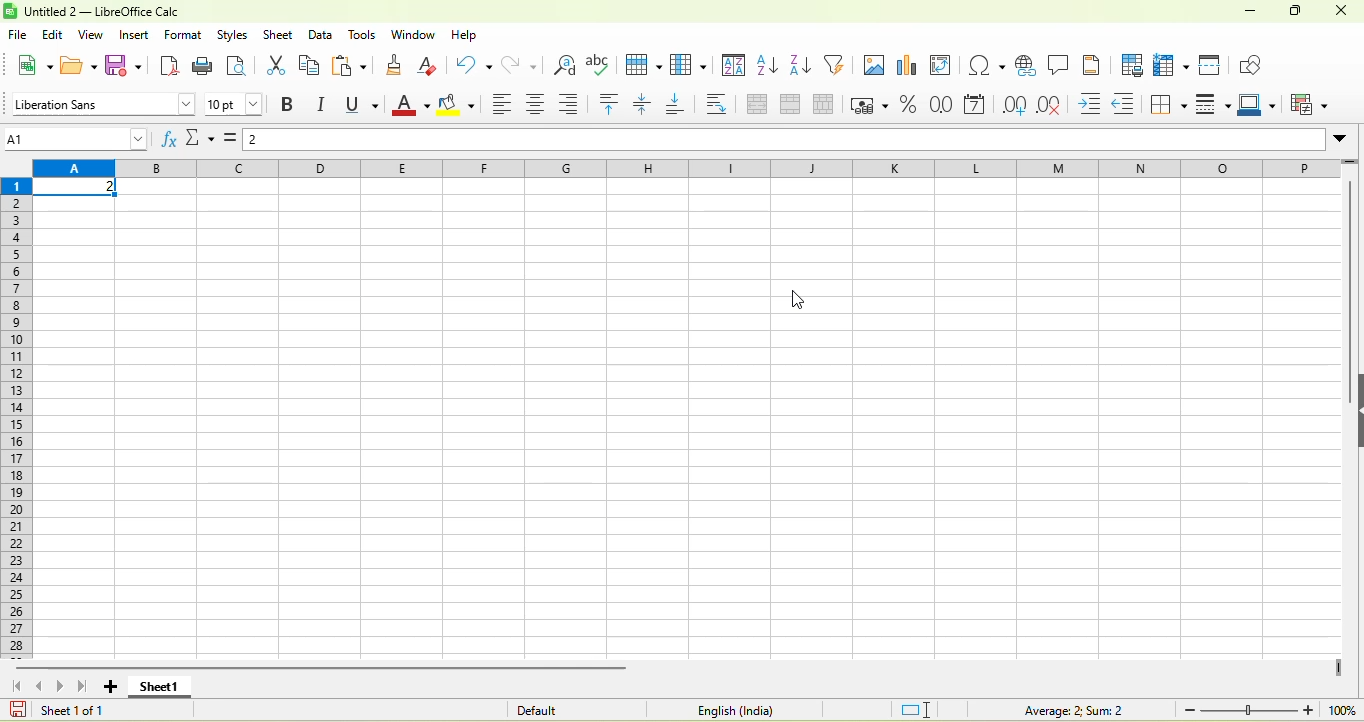 The image size is (1364, 722). I want to click on close, so click(1344, 10).